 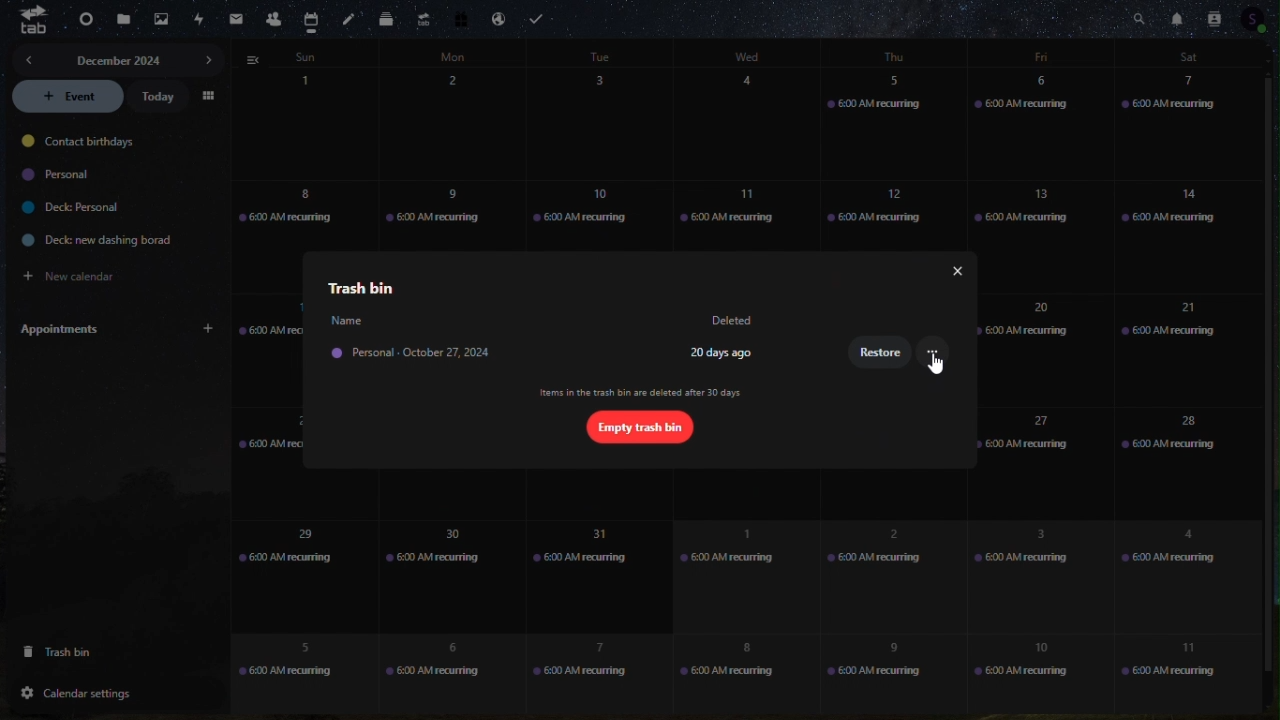 I want to click on Task, so click(x=541, y=16).